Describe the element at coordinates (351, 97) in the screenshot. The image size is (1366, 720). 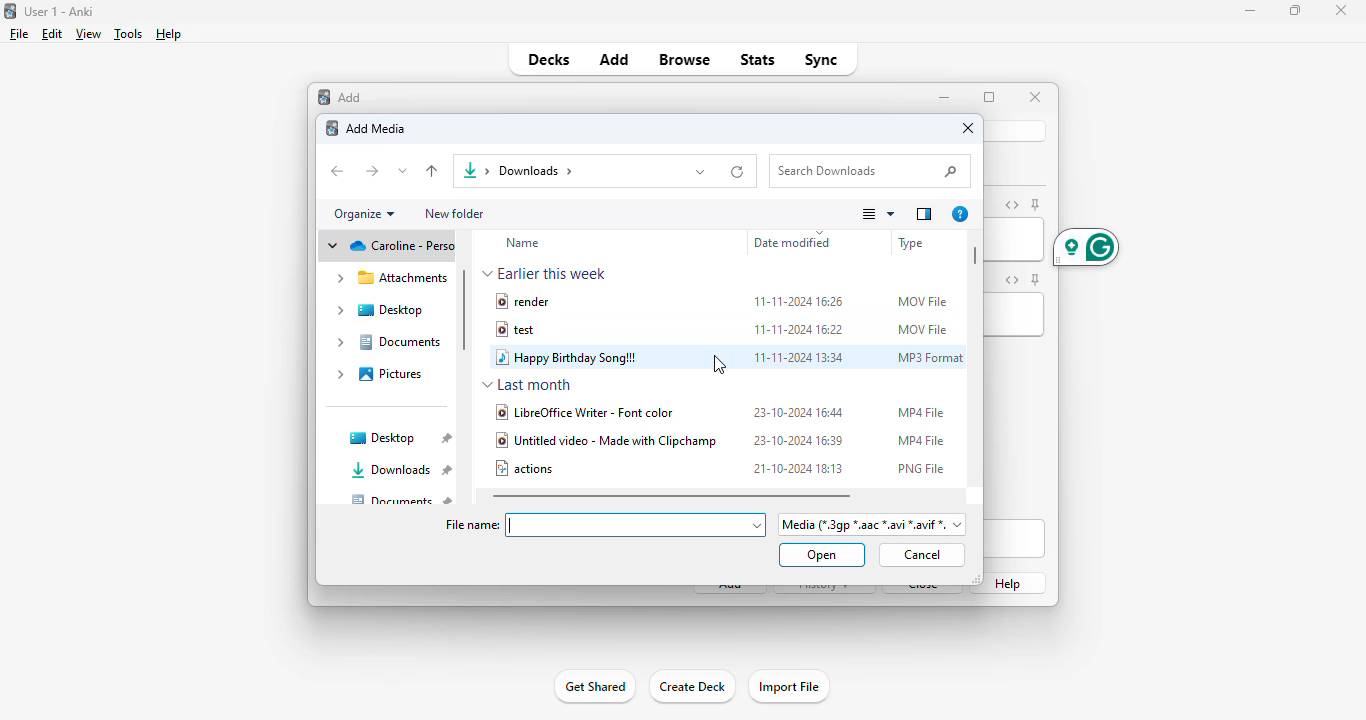
I see `add` at that location.